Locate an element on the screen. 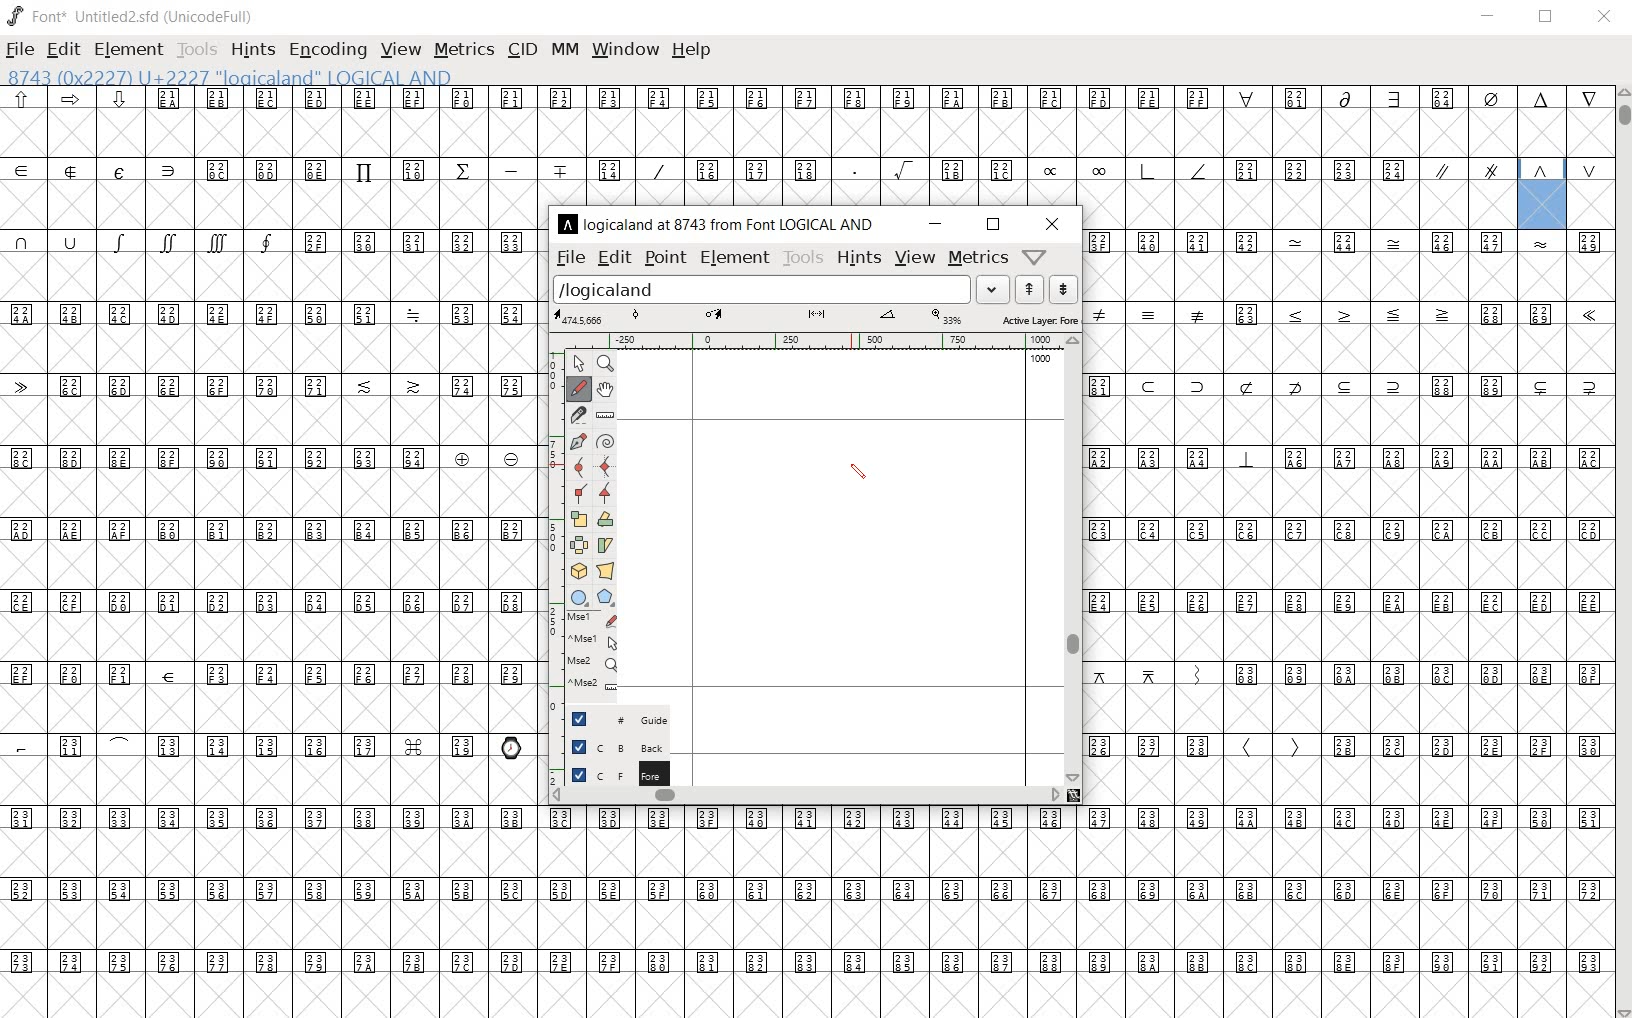  load word list is located at coordinates (780, 288).